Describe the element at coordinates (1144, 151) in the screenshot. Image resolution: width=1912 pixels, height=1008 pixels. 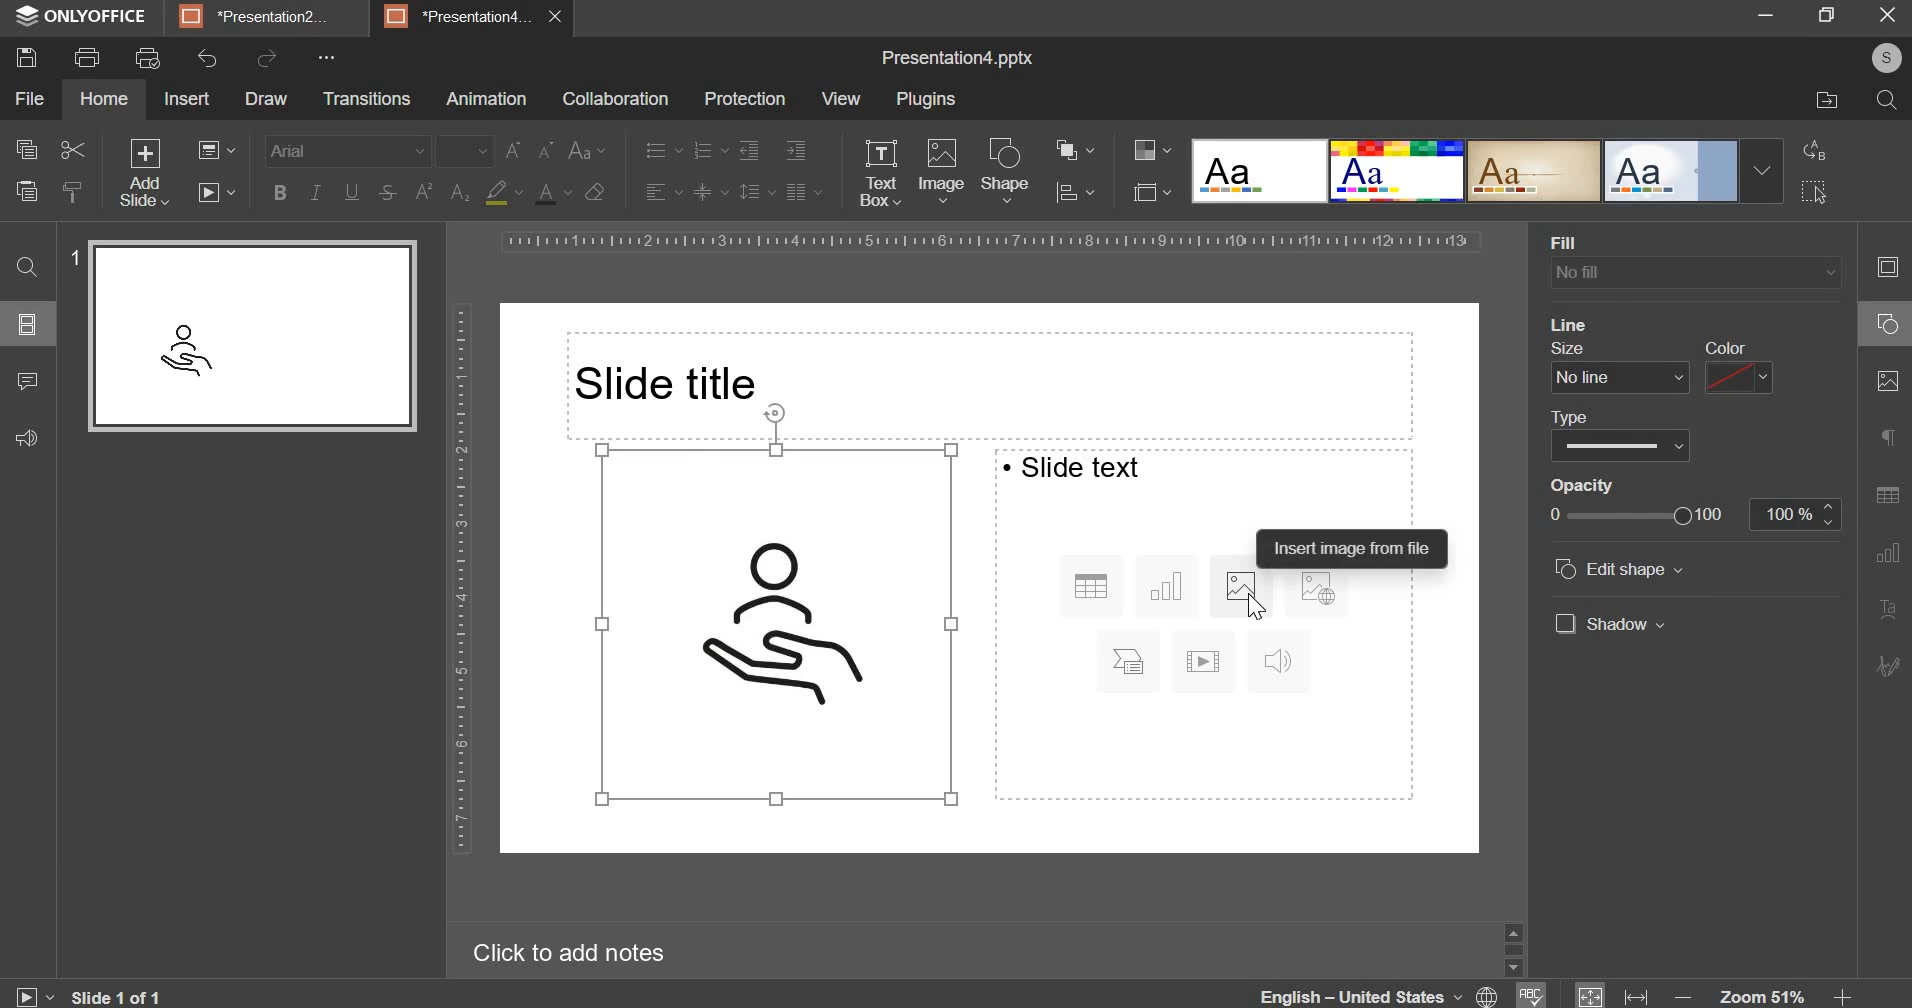
I see `change color theme` at that location.